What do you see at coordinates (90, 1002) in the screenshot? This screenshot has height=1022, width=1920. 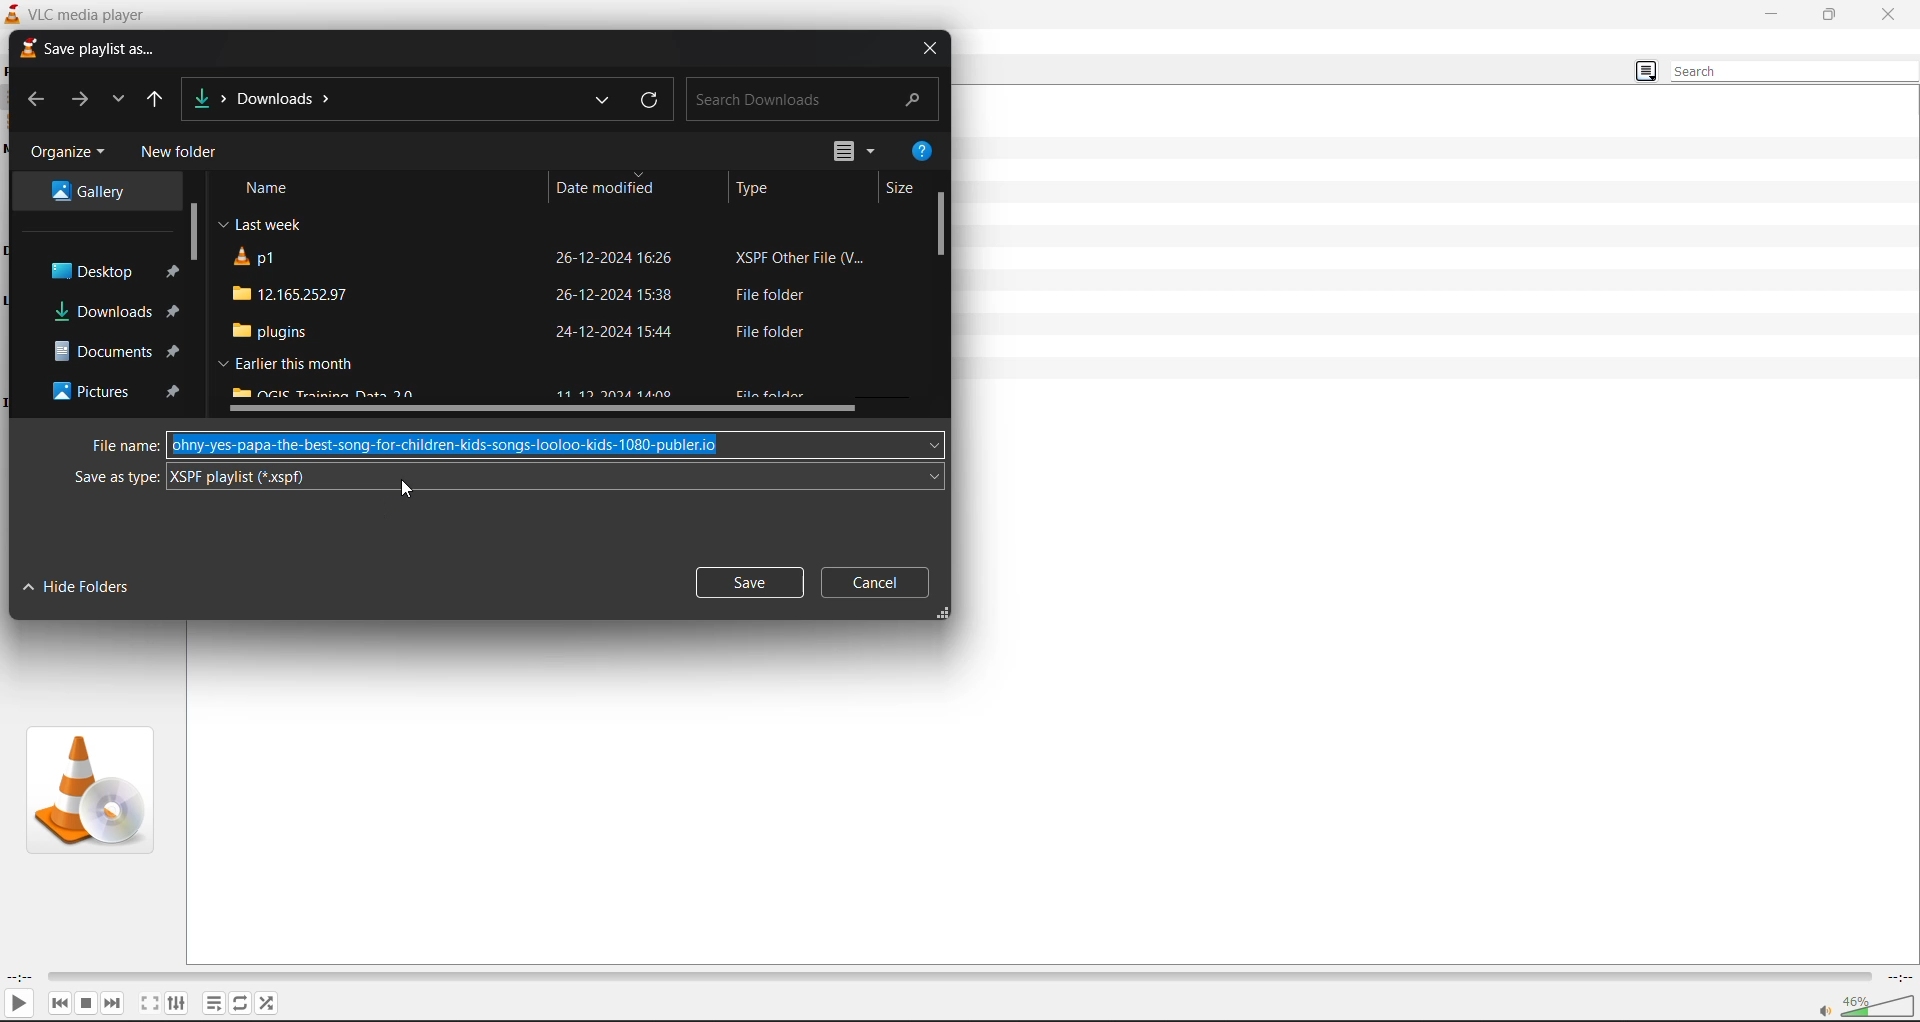 I see `stop` at bounding box center [90, 1002].